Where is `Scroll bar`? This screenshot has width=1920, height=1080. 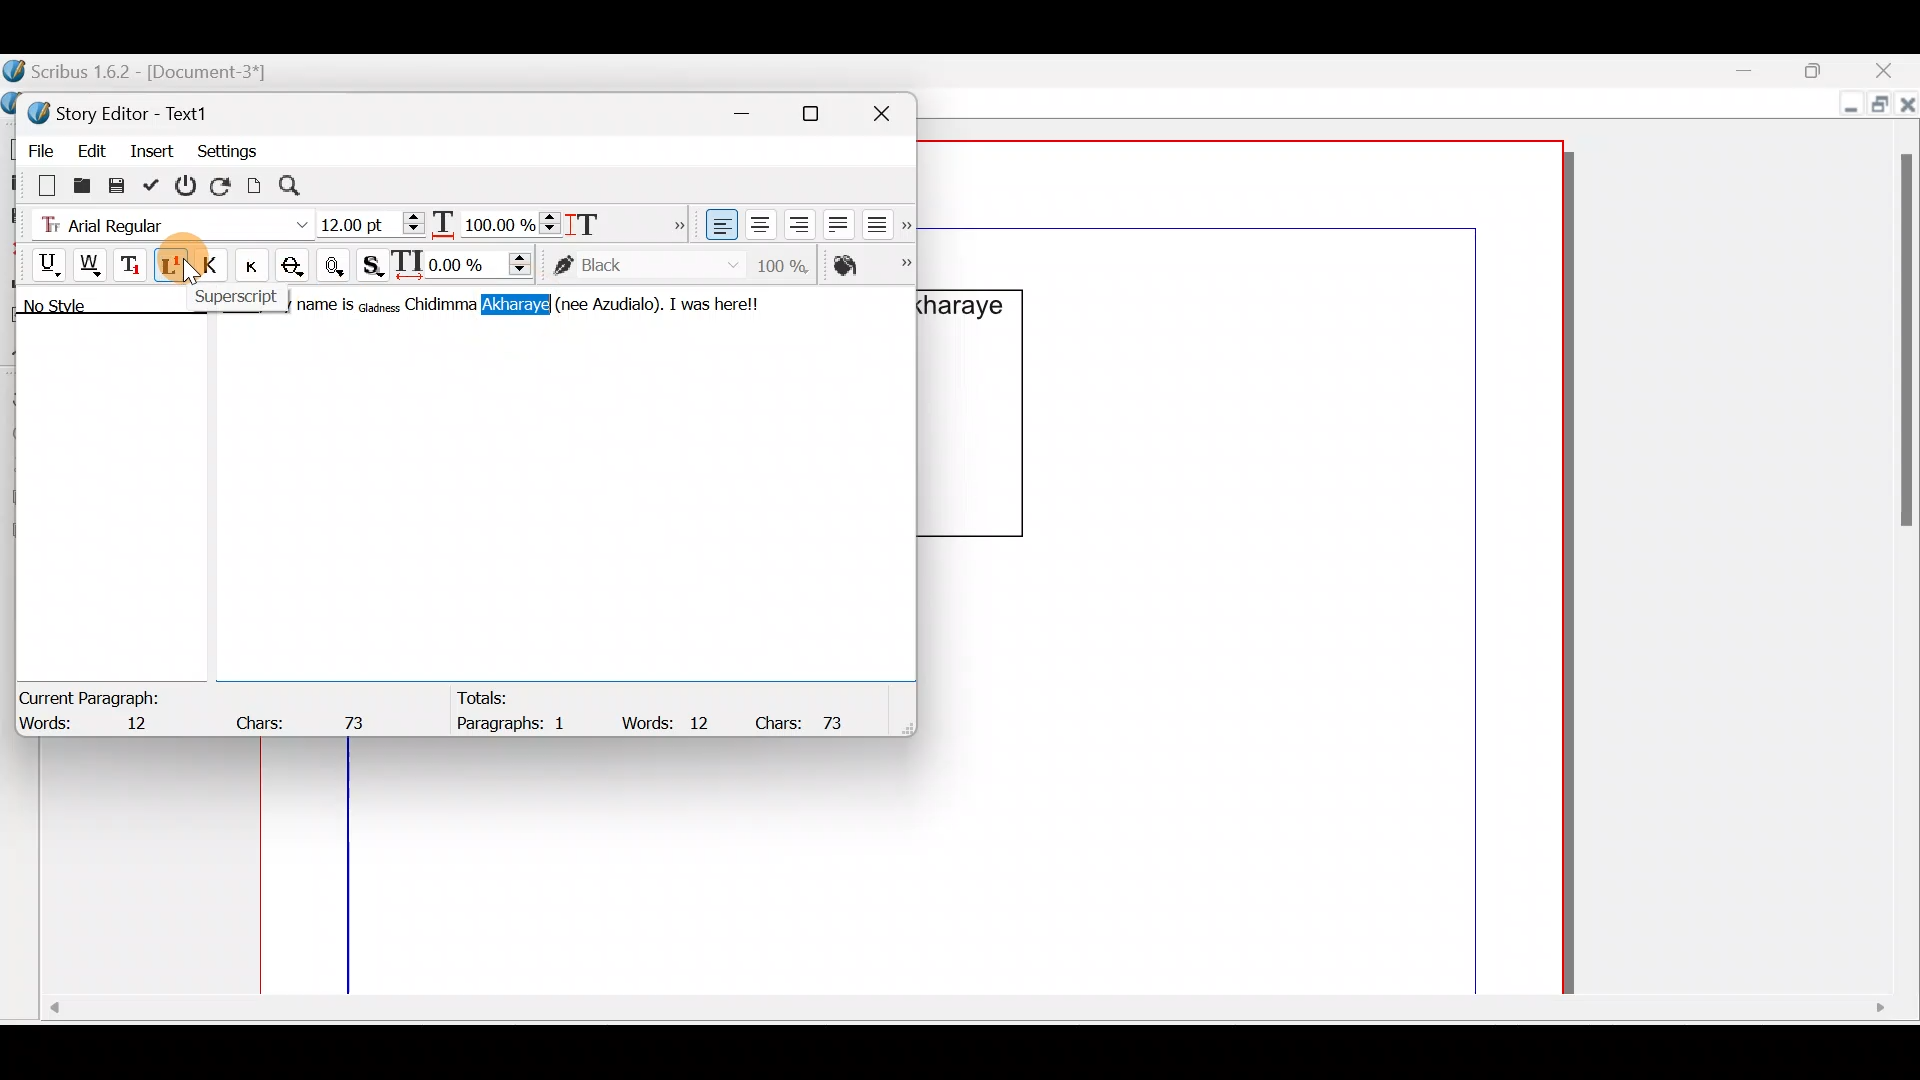 Scroll bar is located at coordinates (1899, 546).